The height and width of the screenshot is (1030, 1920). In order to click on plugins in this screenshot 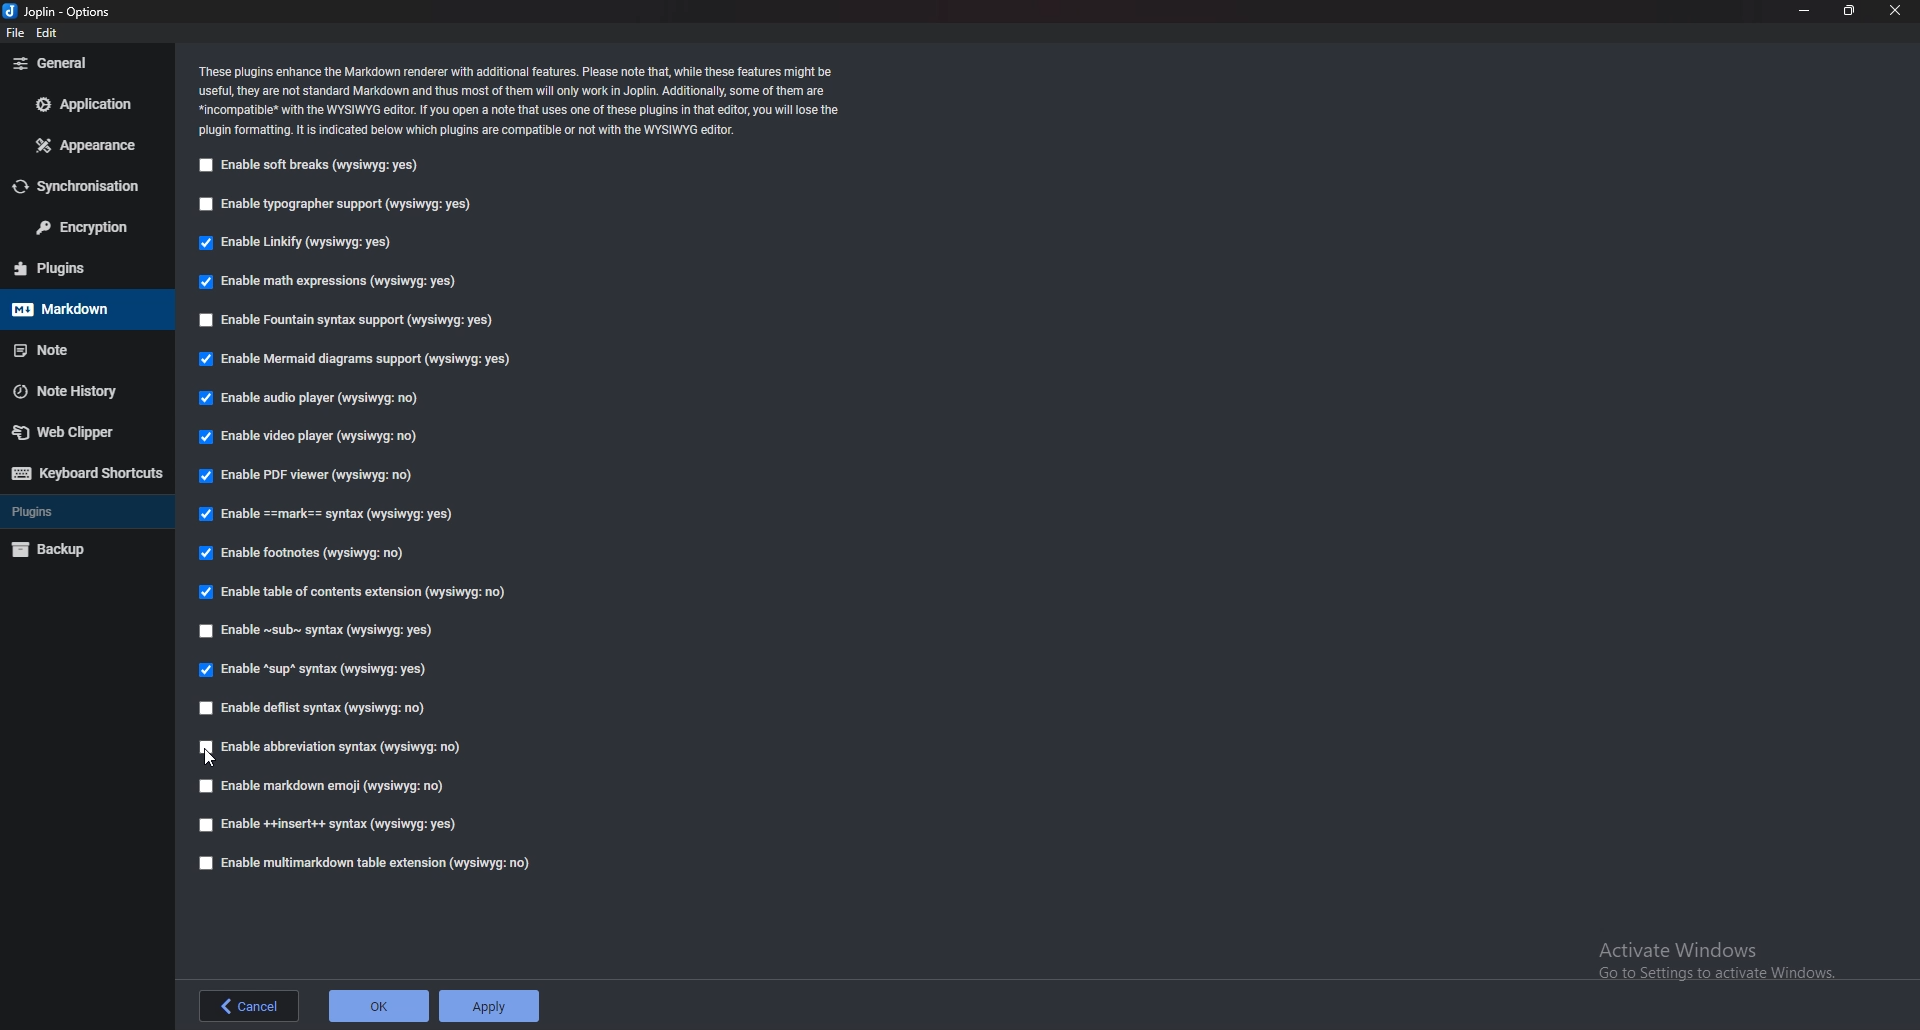, I will do `click(82, 267)`.